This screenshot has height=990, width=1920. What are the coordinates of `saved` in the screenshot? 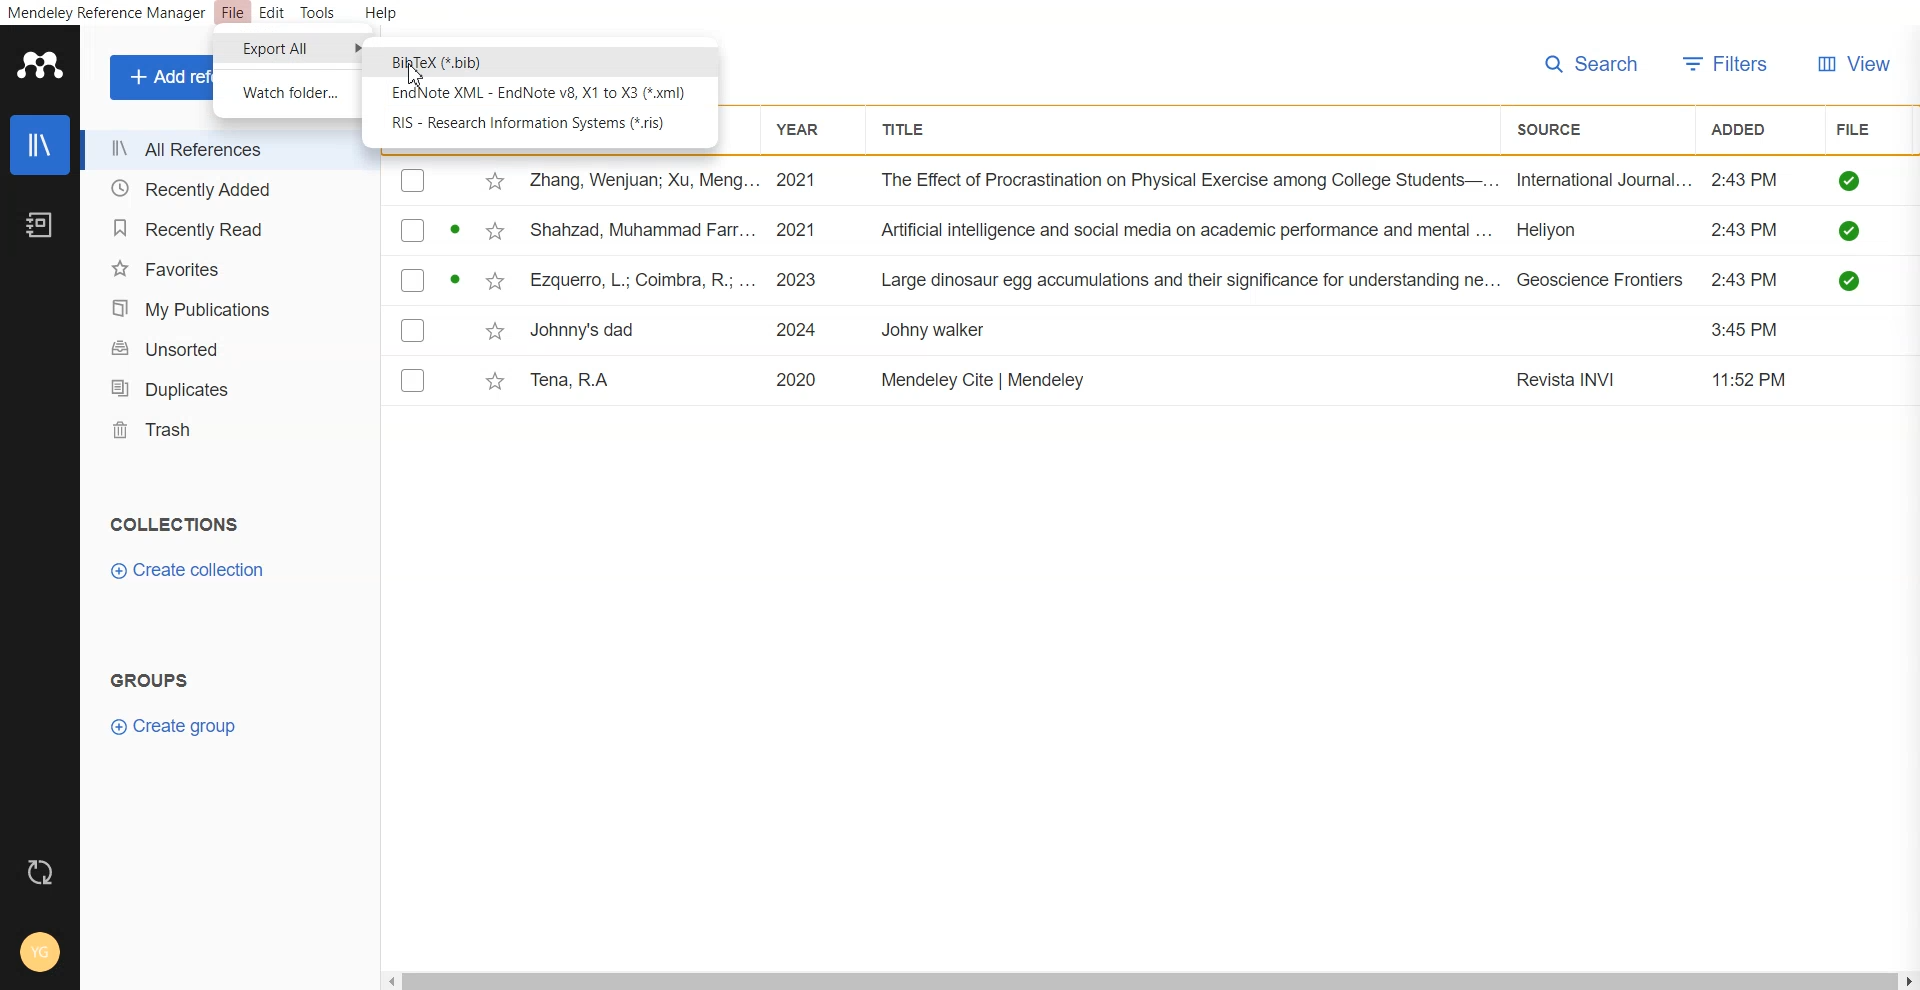 It's located at (1852, 280).